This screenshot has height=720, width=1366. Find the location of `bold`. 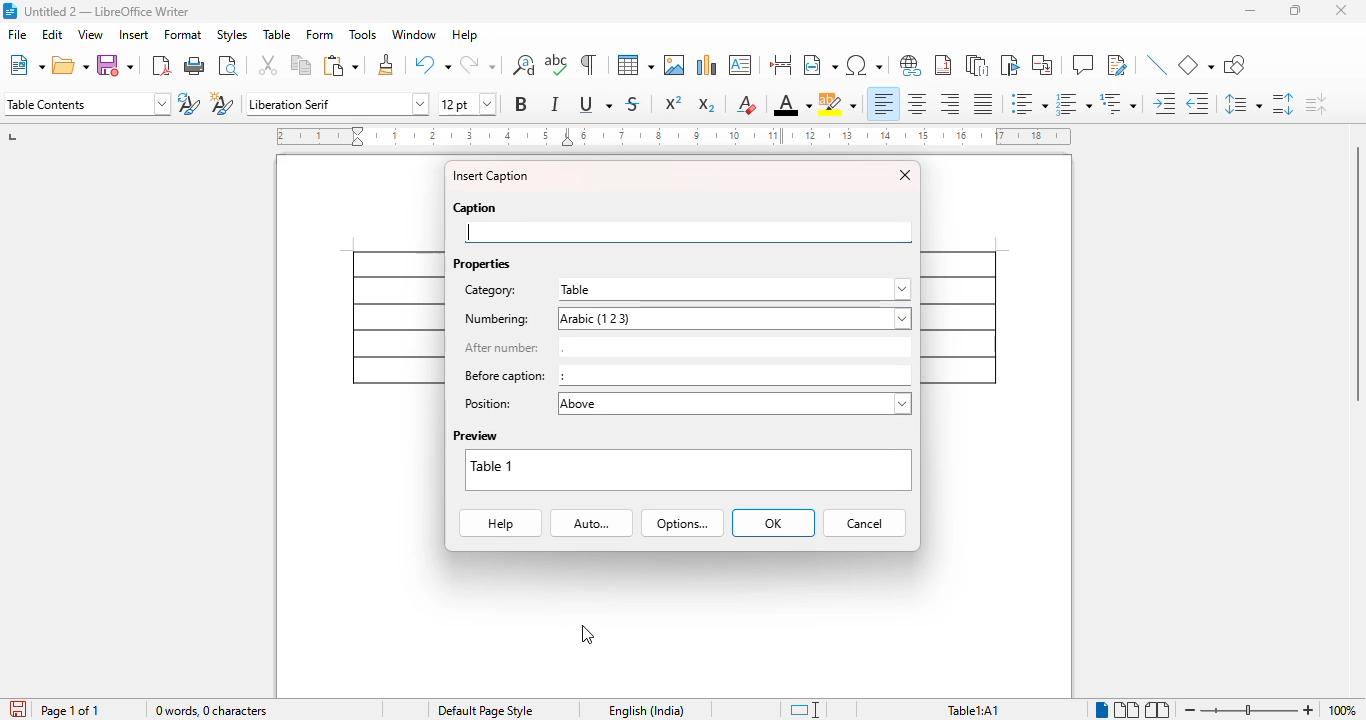

bold is located at coordinates (522, 104).